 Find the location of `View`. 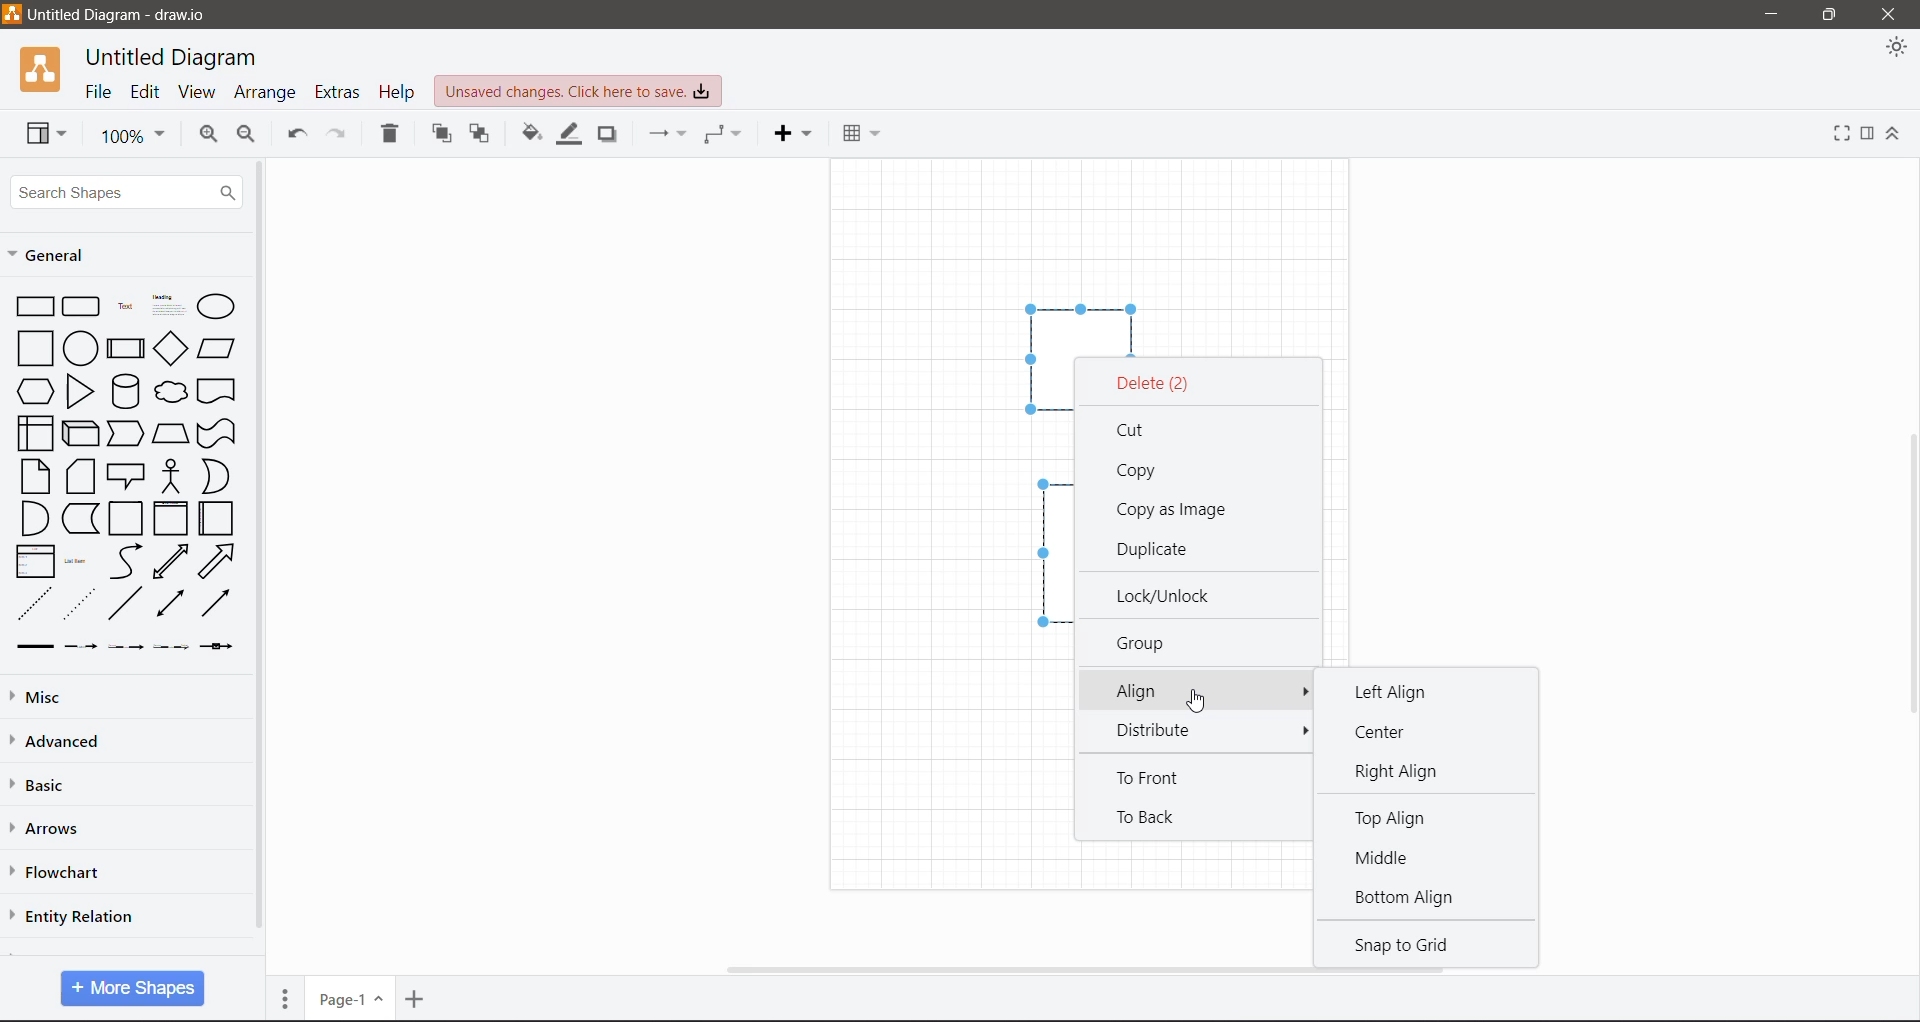

View is located at coordinates (46, 133).